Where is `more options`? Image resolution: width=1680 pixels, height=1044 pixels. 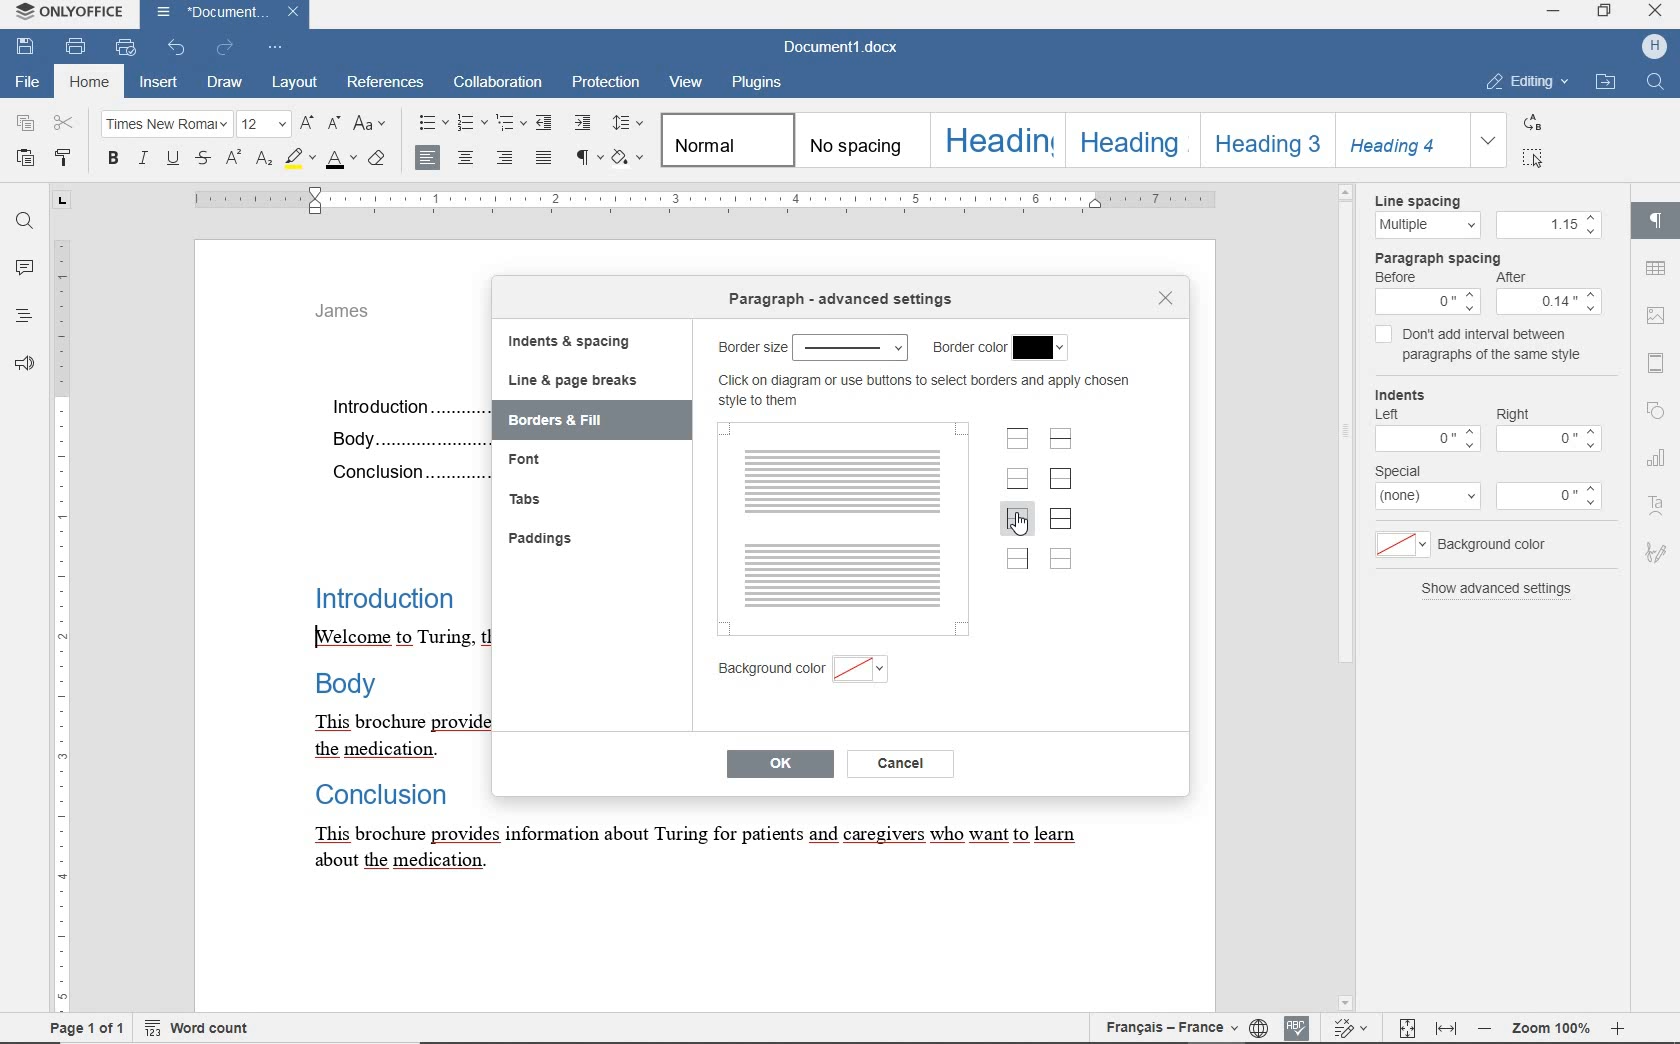 more options is located at coordinates (1548, 442).